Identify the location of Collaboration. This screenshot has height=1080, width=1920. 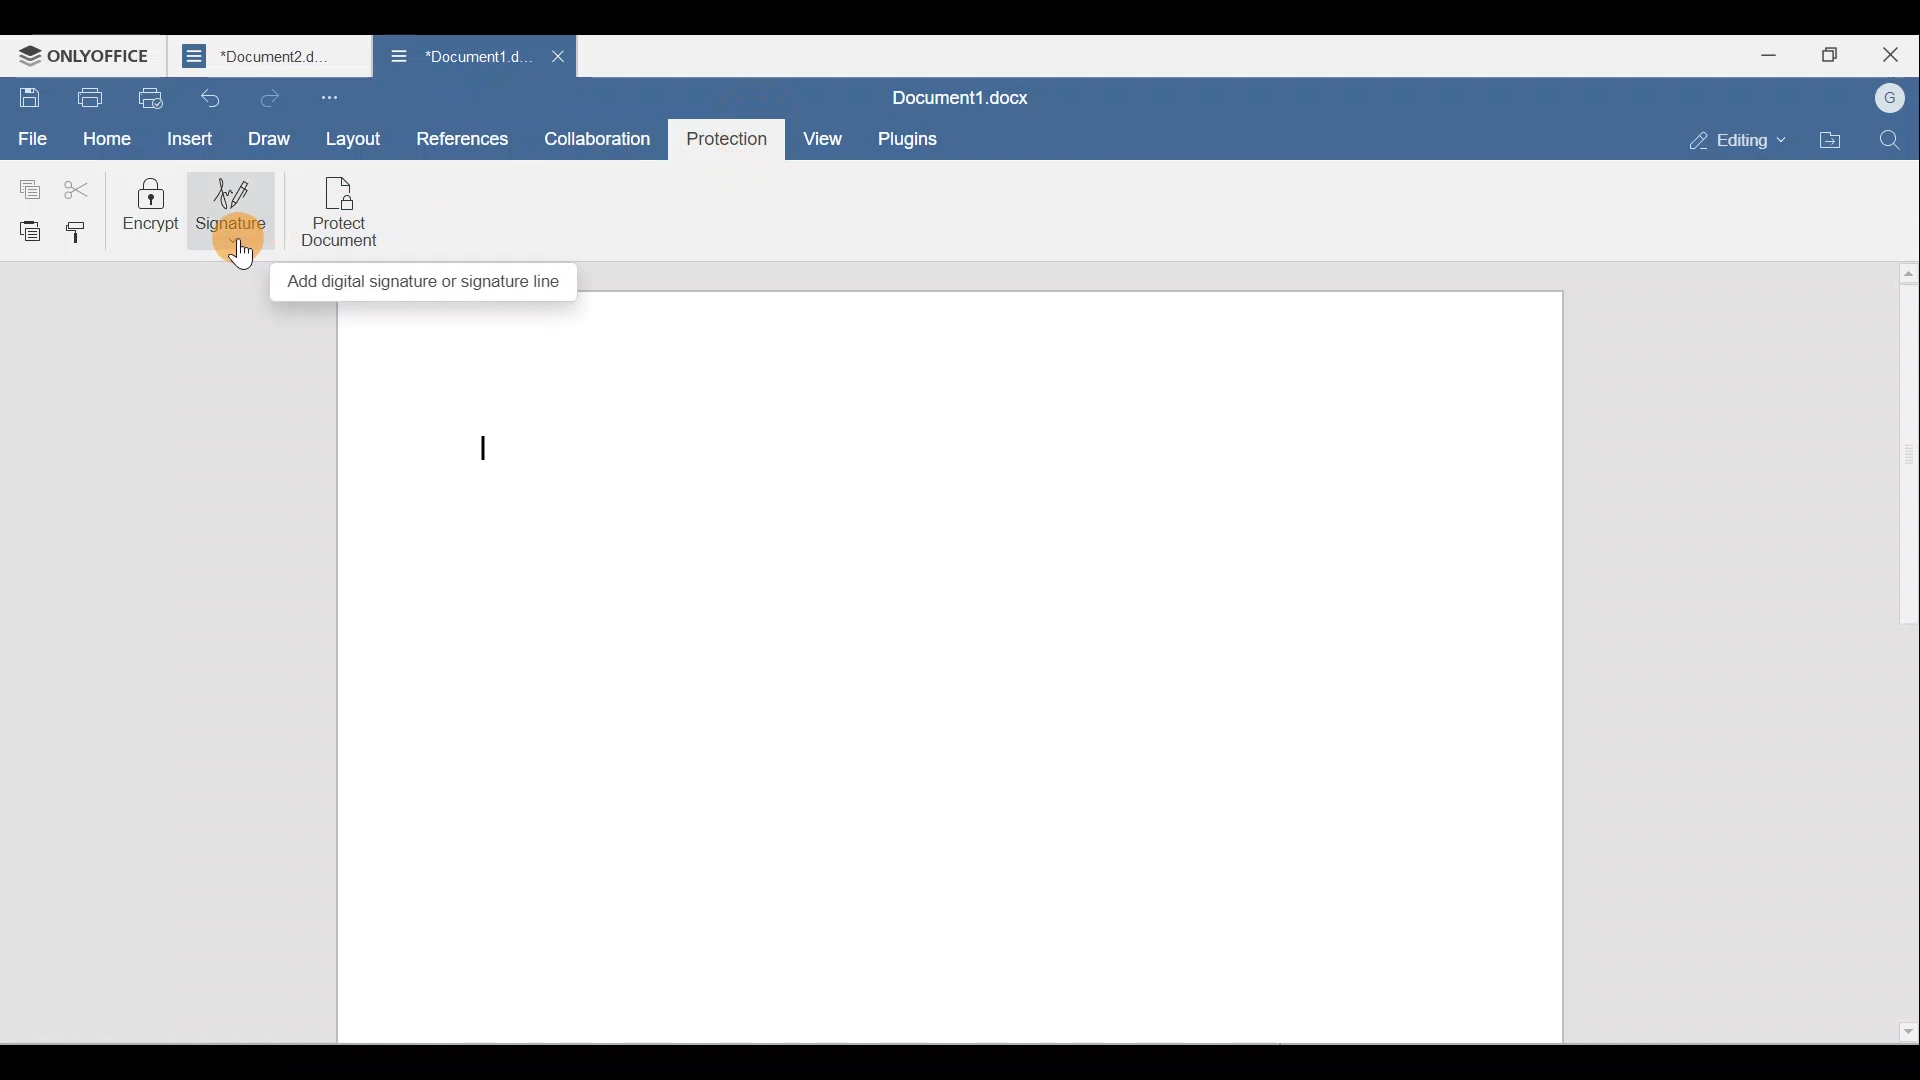
(598, 138).